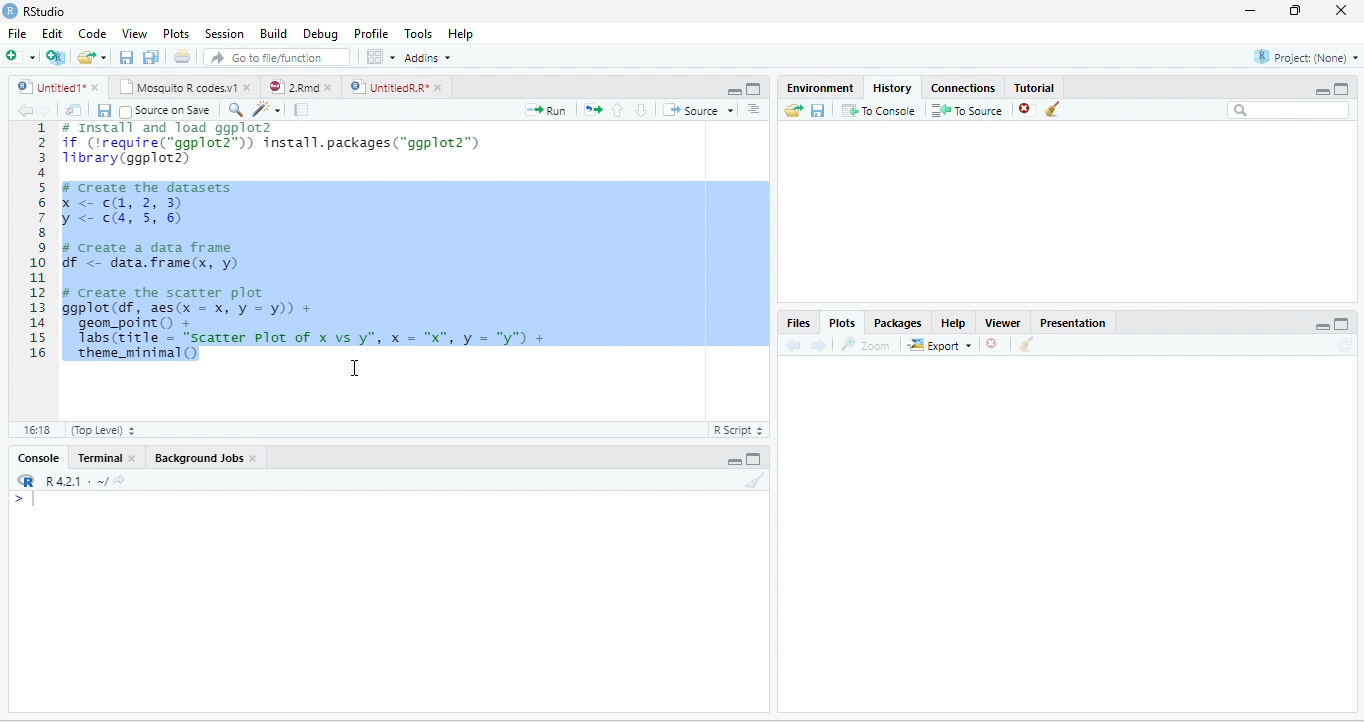 Image resolution: width=1364 pixels, height=722 pixels. What do you see at coordinates (254, 459) in the screenshot?
I see `close` at bounding box center [254, 459].